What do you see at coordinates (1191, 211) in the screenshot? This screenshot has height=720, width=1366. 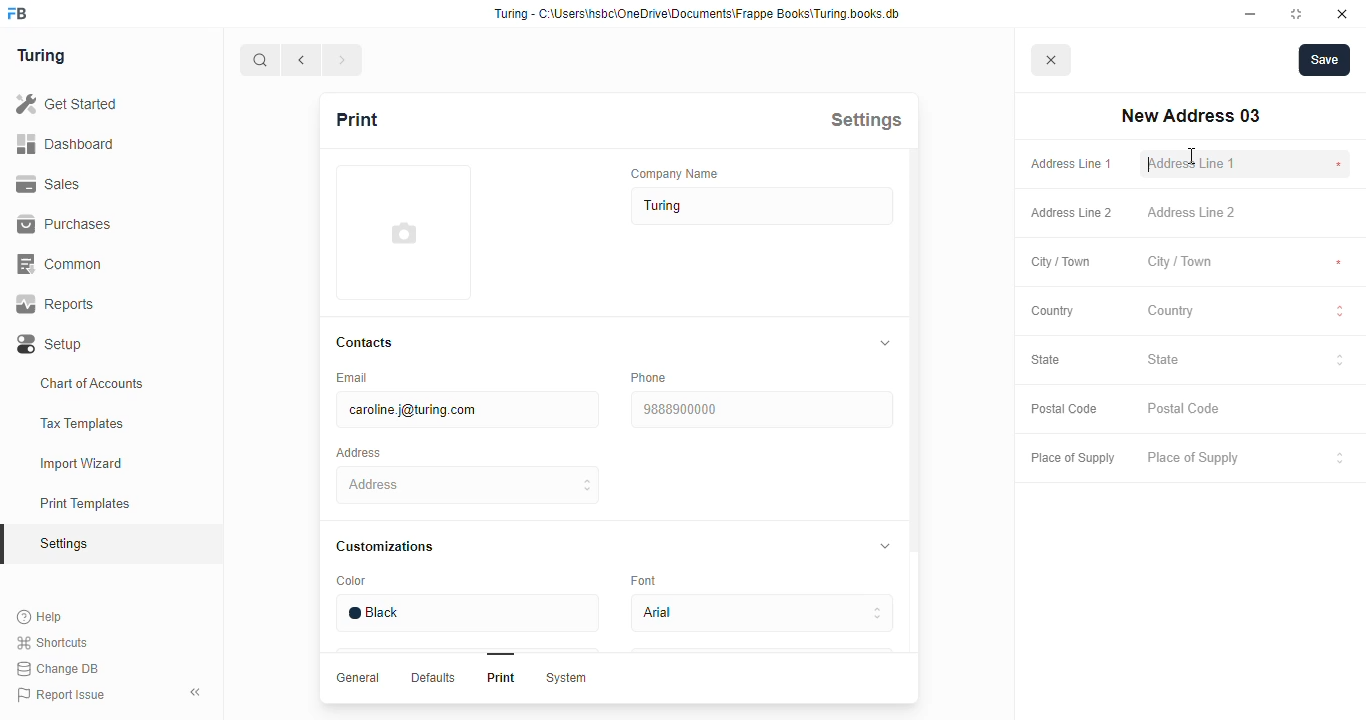 I see `address line 2` at bounding box center [1191, 211].